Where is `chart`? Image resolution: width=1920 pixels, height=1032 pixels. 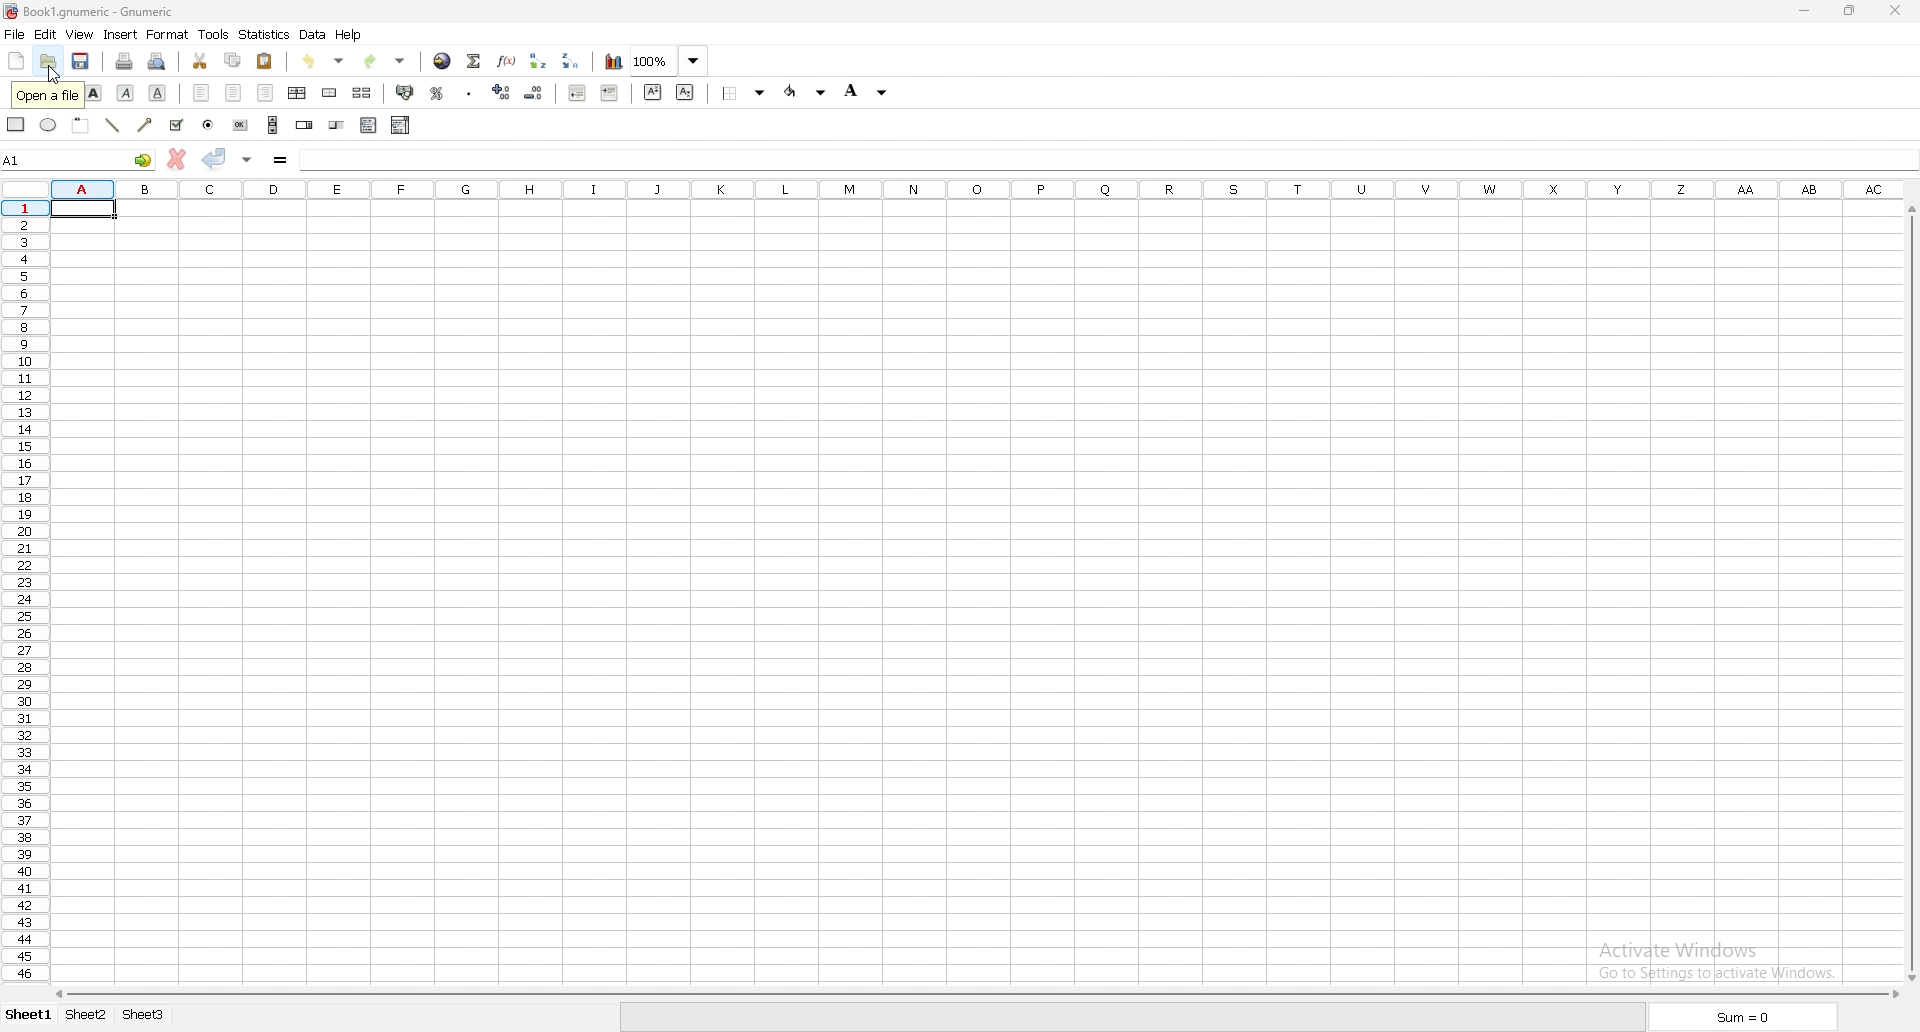
chart is located at coordinates (612, 63).